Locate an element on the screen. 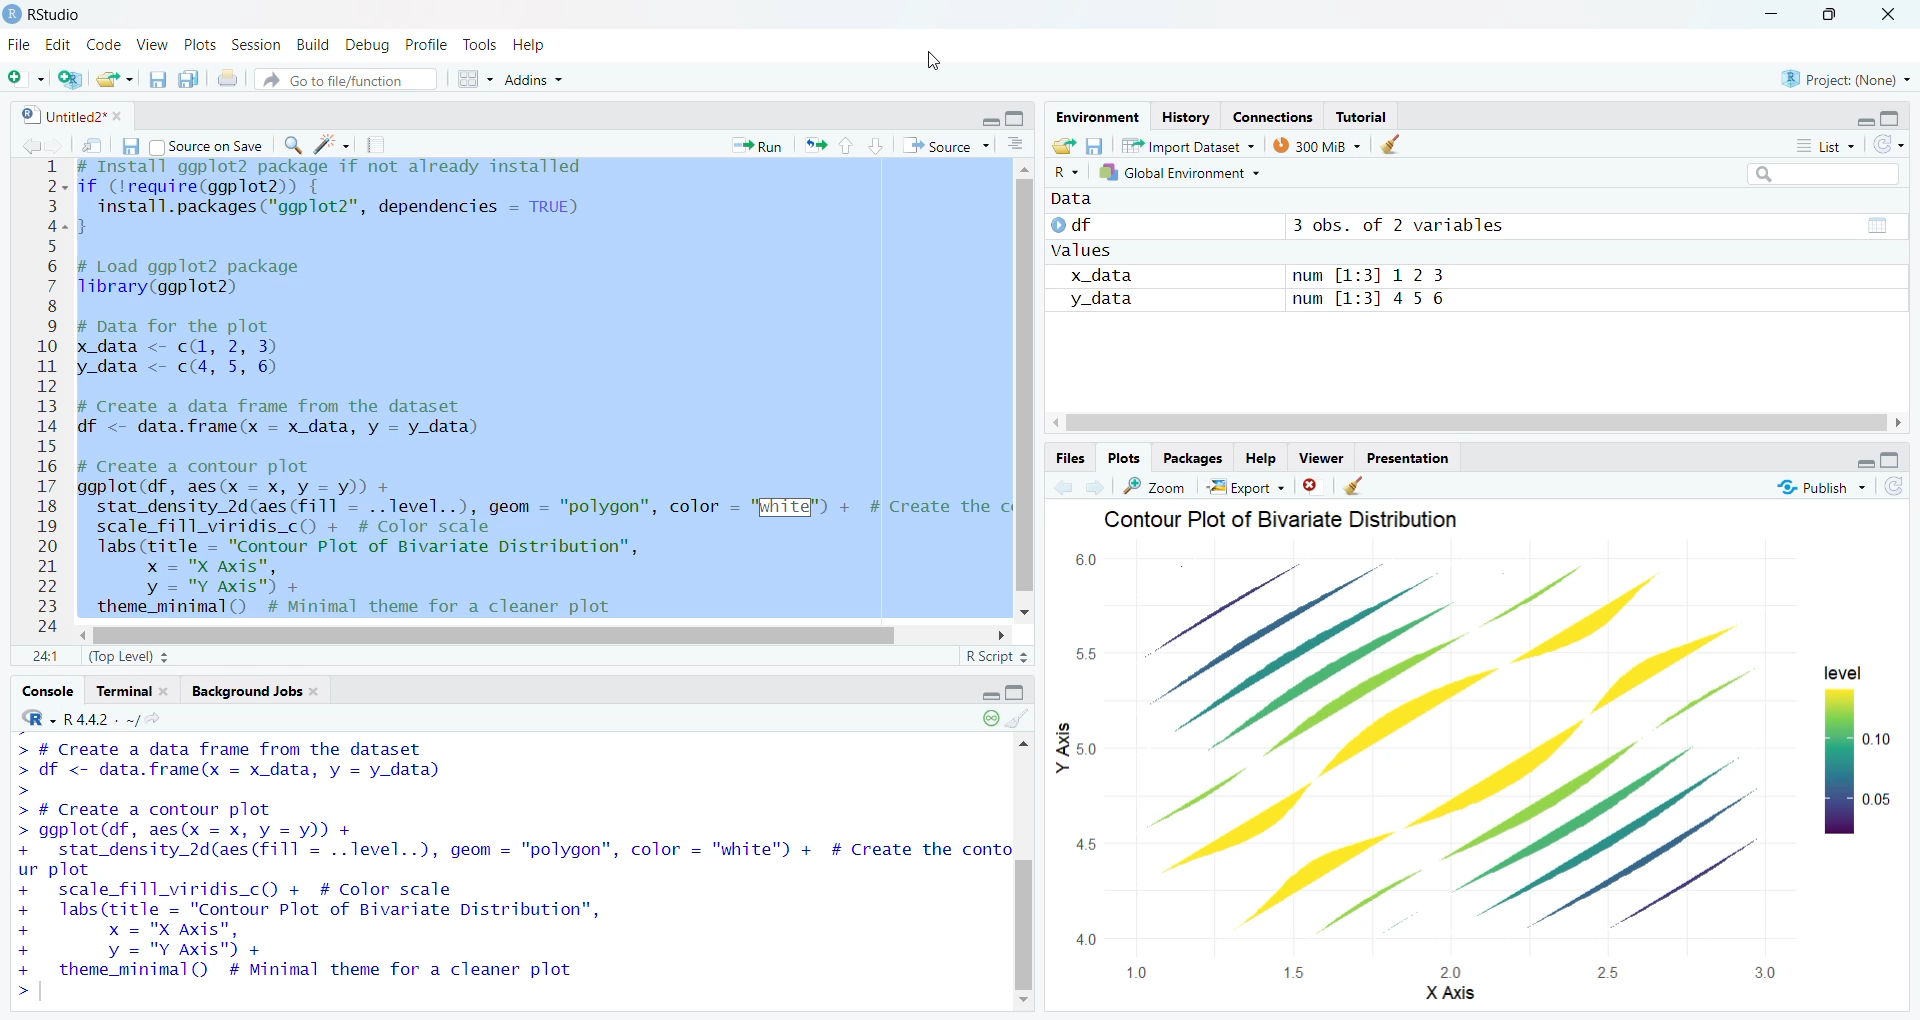 This screenshot has width=1920, height=1020. Profile is located at coordinates (428, 44).